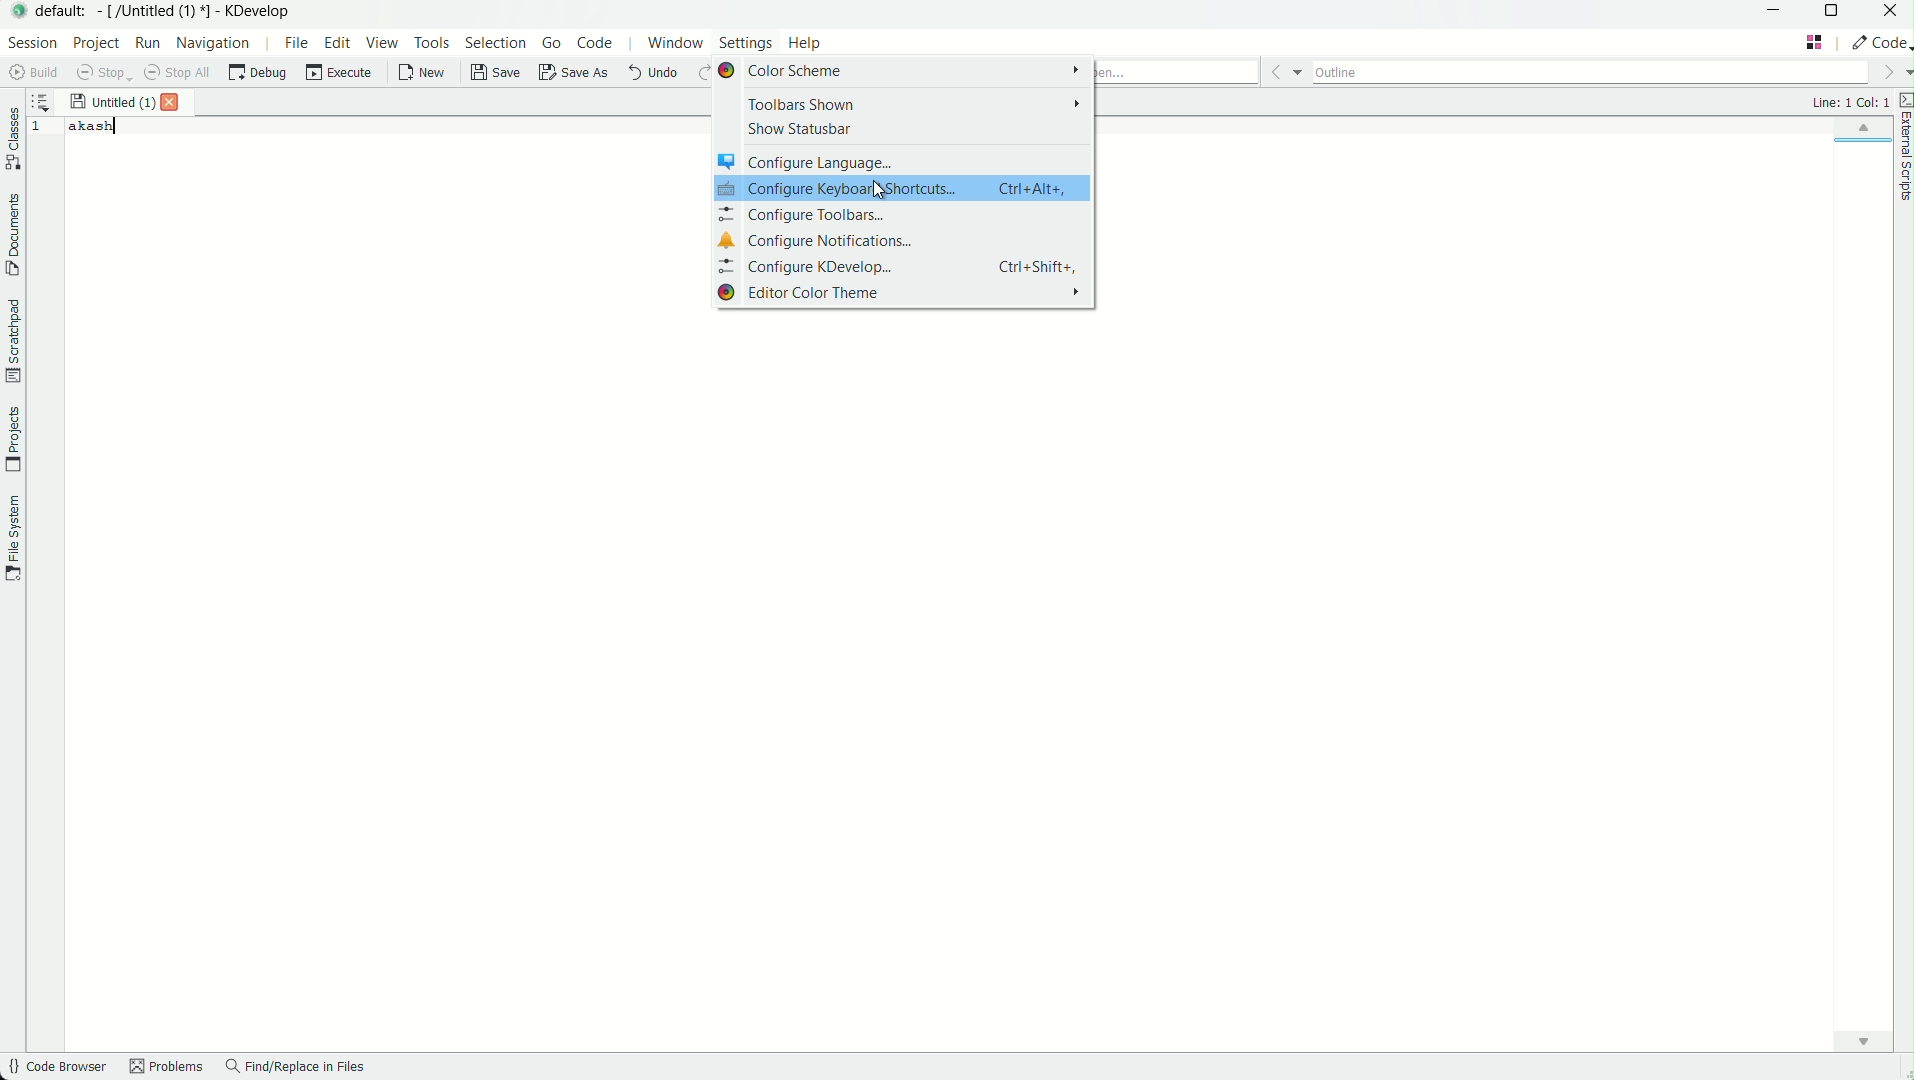  What do you see at coordinates (95, 43) in the screenshot?
I see `project menu` at bounding box center [95, 43].